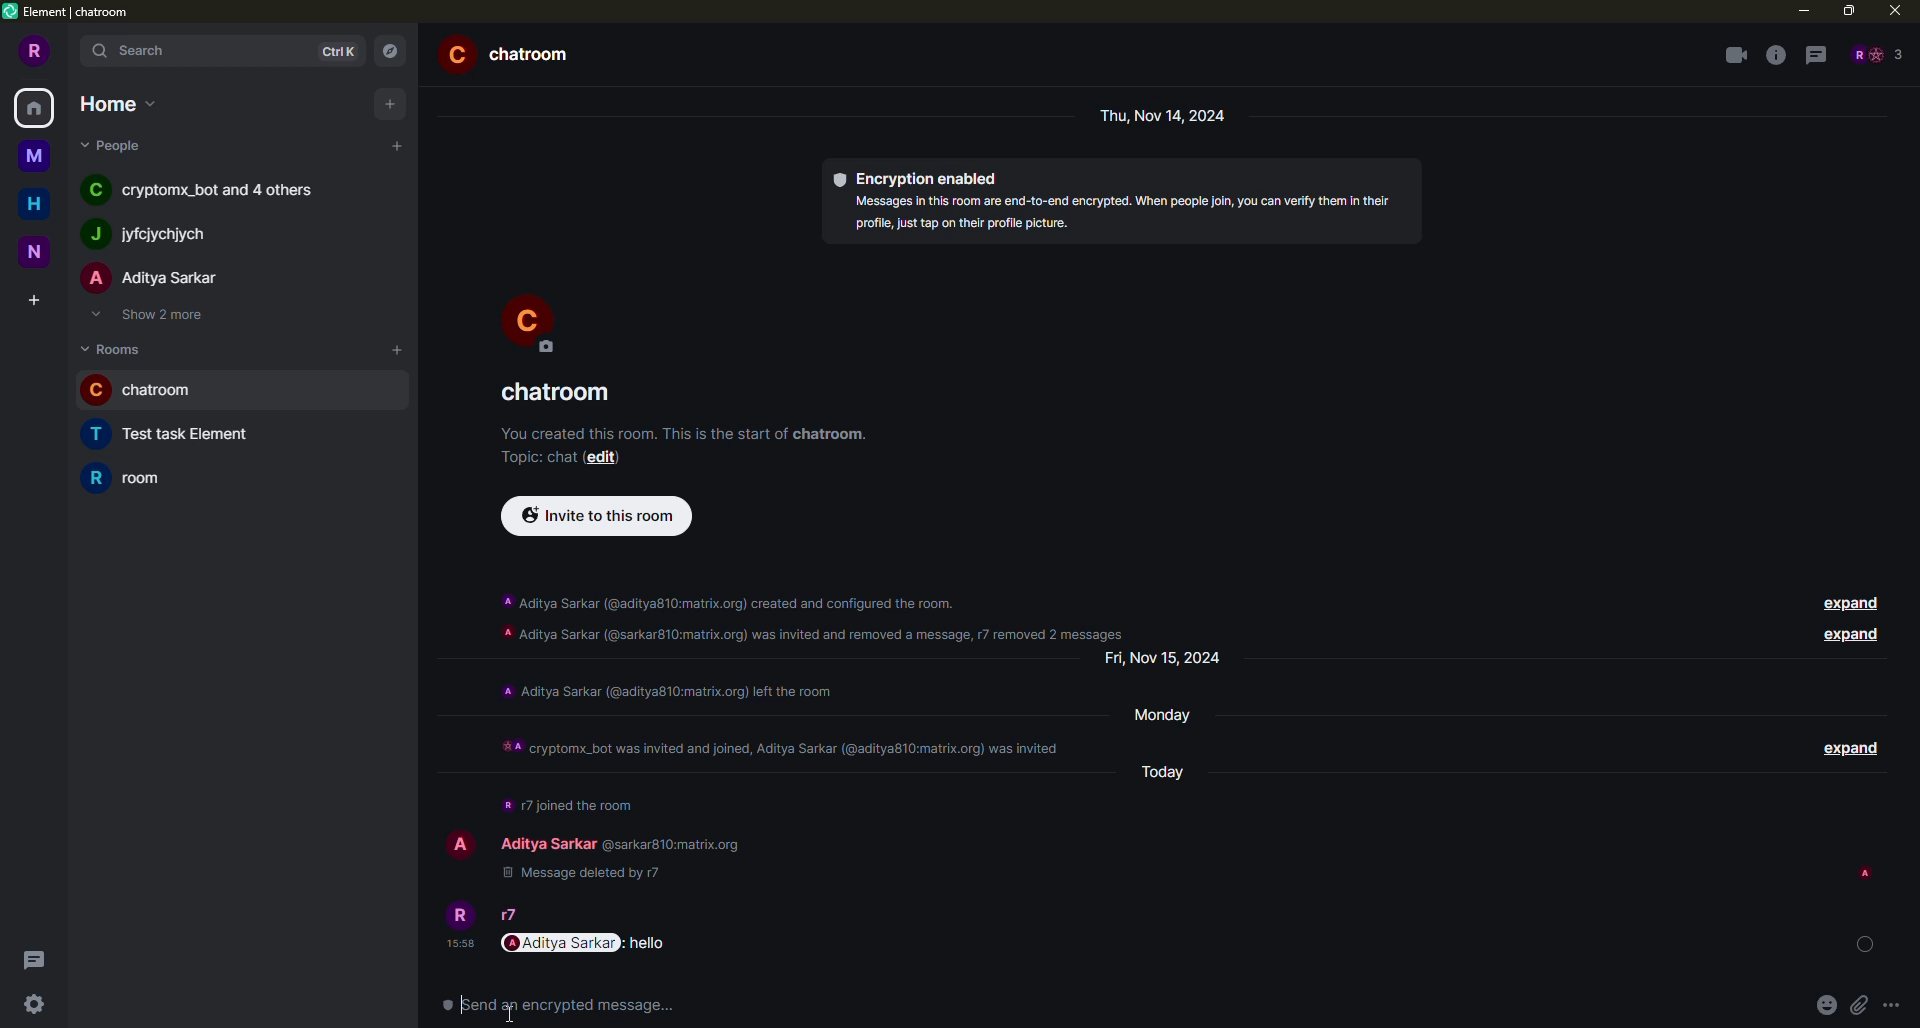 This screenshot has width=1920, height=1028. I want to click on search, so click(132, 52).